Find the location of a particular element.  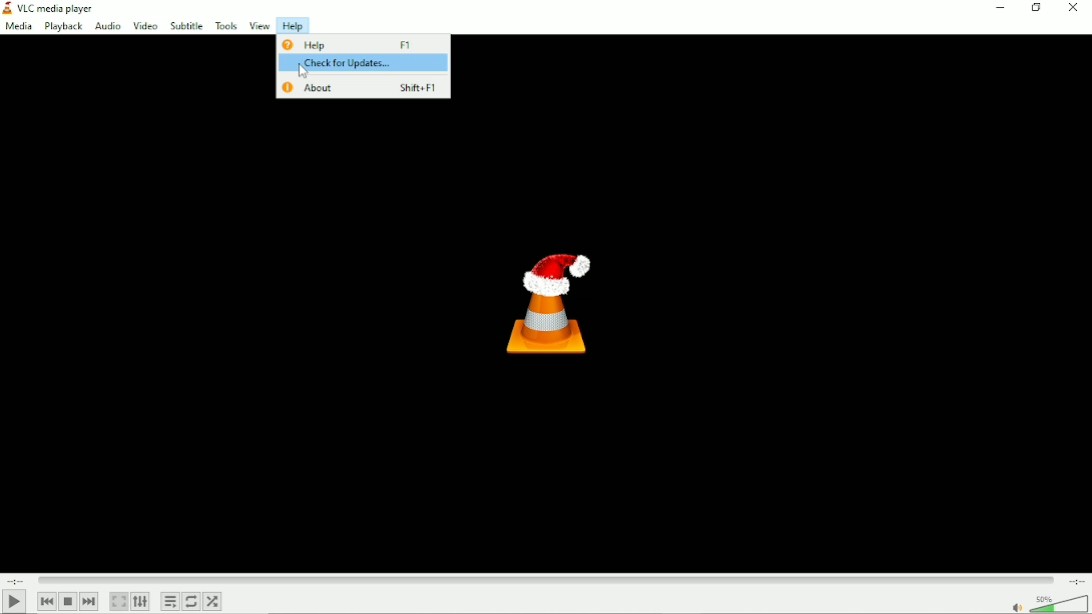

Restore down is located at coordinates (1039, 9).